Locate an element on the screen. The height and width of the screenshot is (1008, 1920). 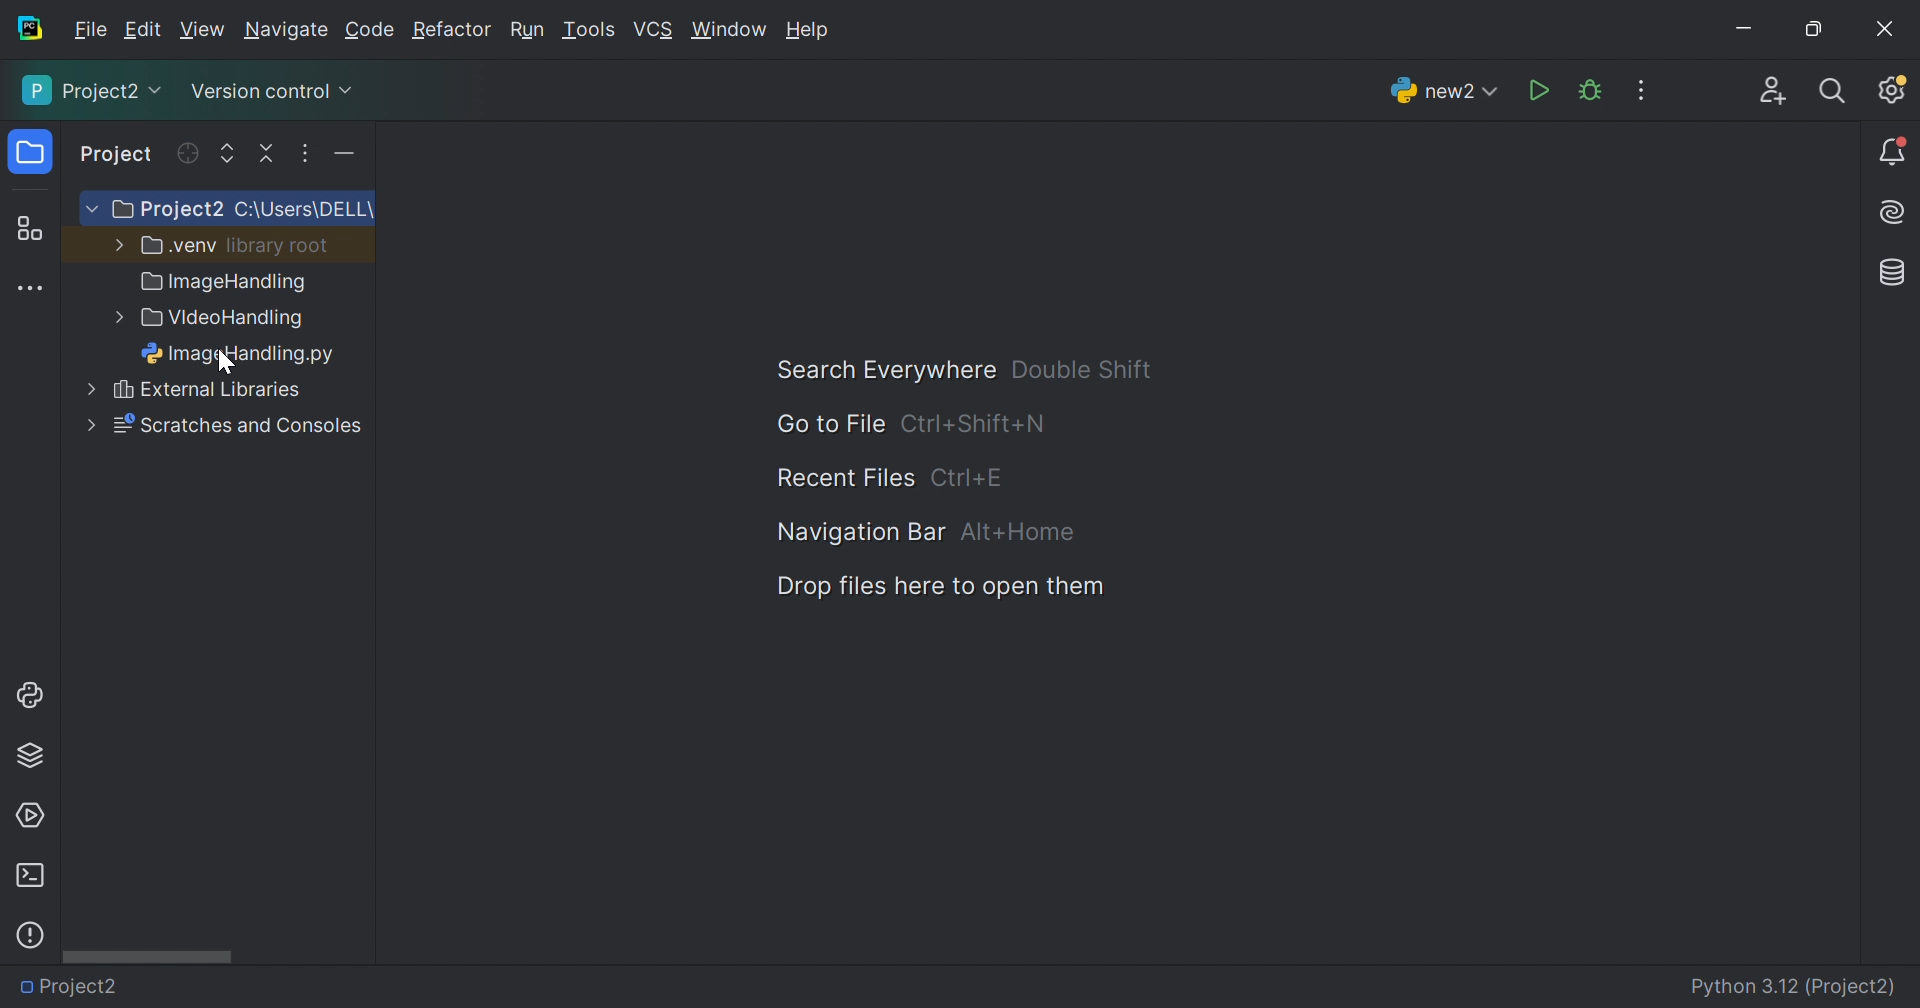
More is located at coordinates (87, 210).